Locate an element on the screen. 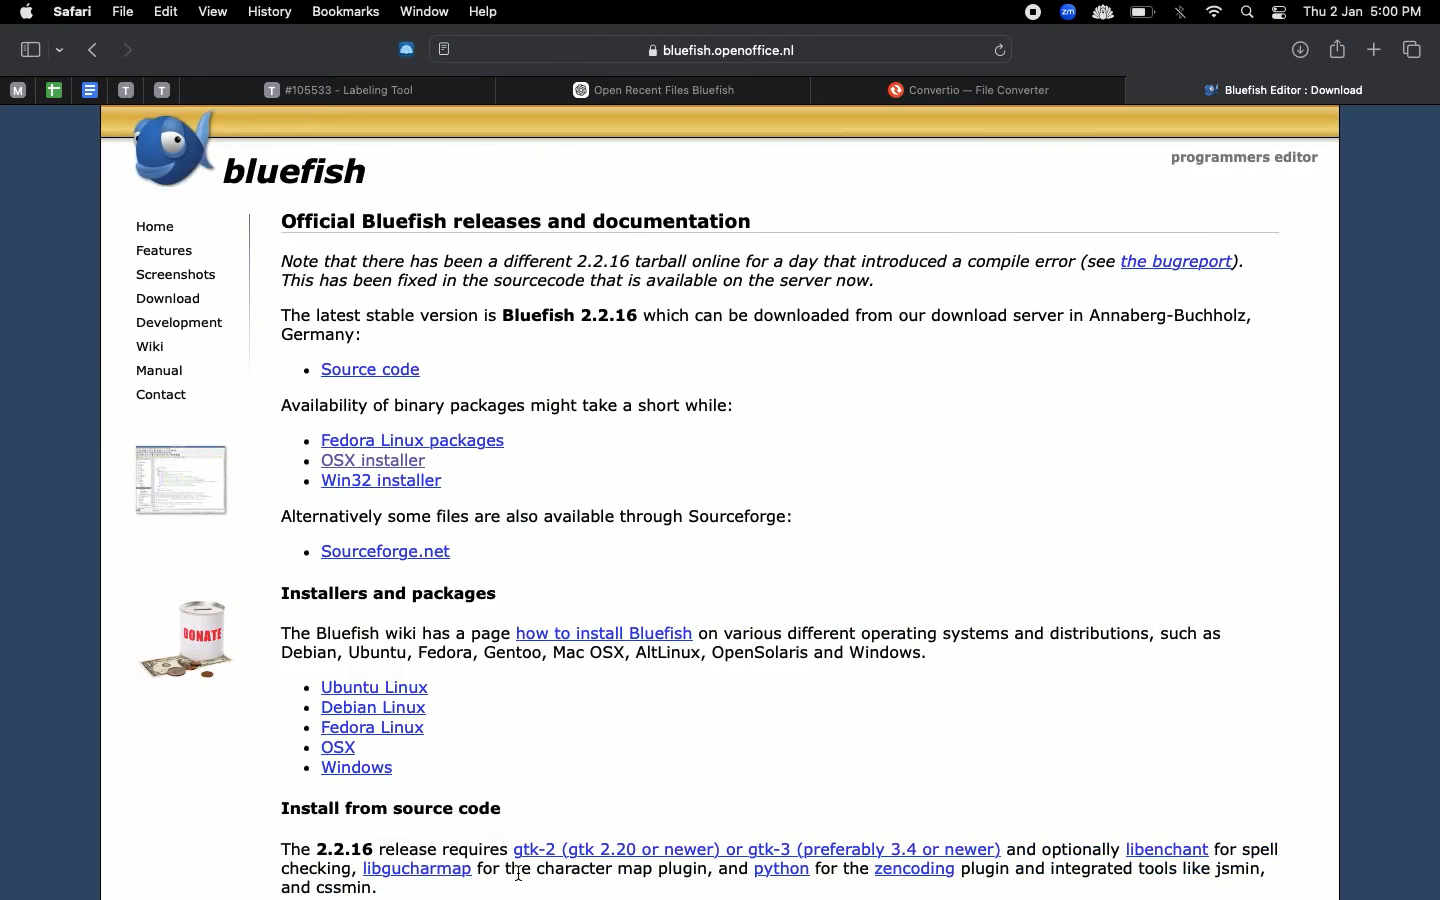  bluefish is located at coordinates (76, 12).